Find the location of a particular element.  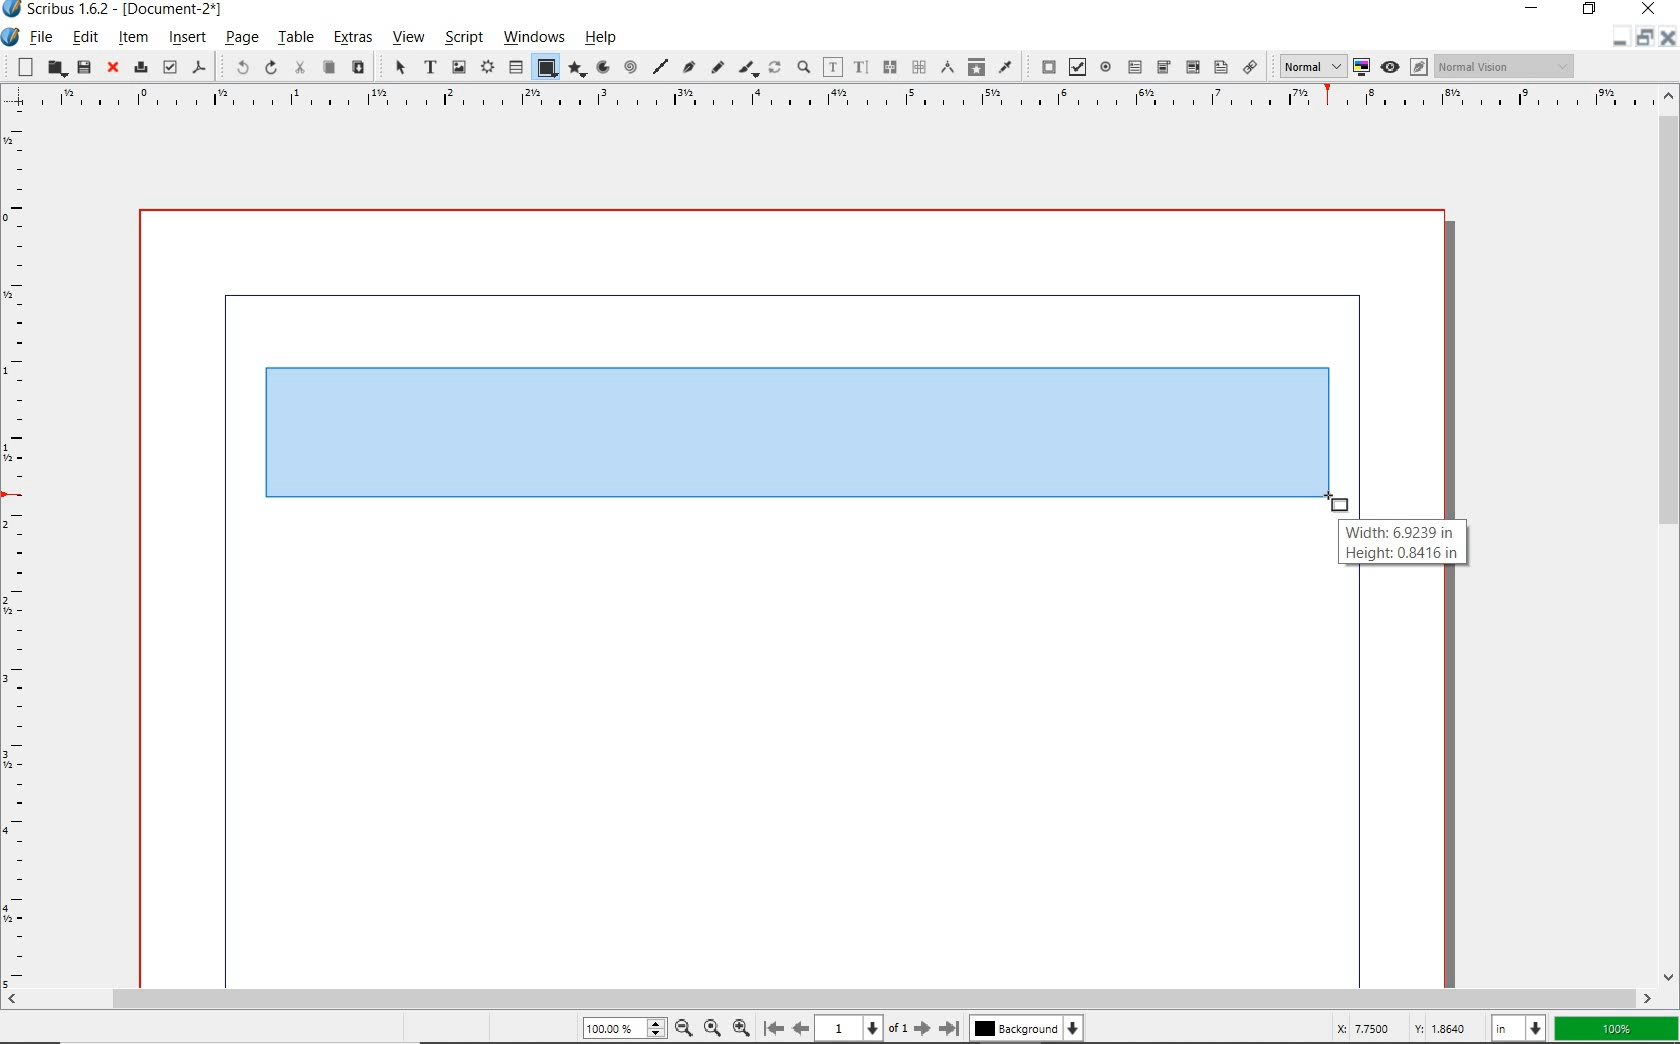

move to first is located at coordinates (772, 1027).